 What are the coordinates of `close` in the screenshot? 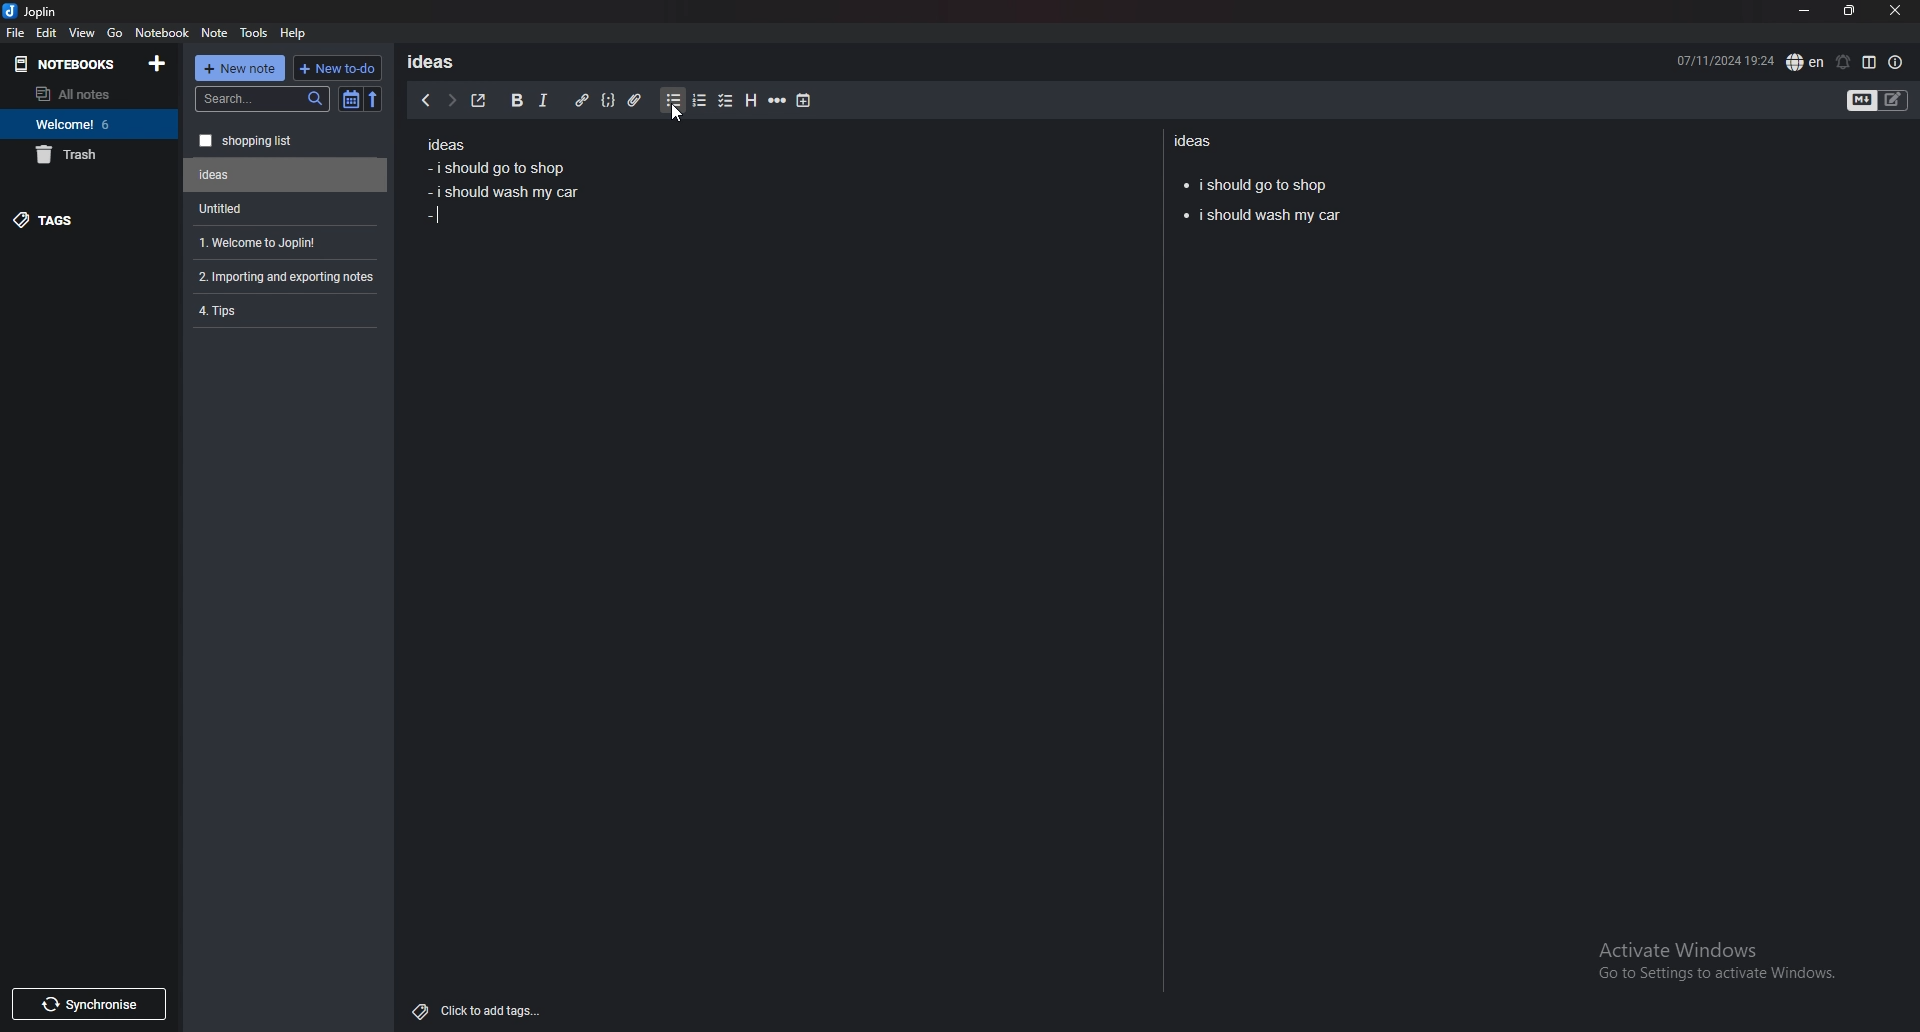 It's located at (1894, 11).